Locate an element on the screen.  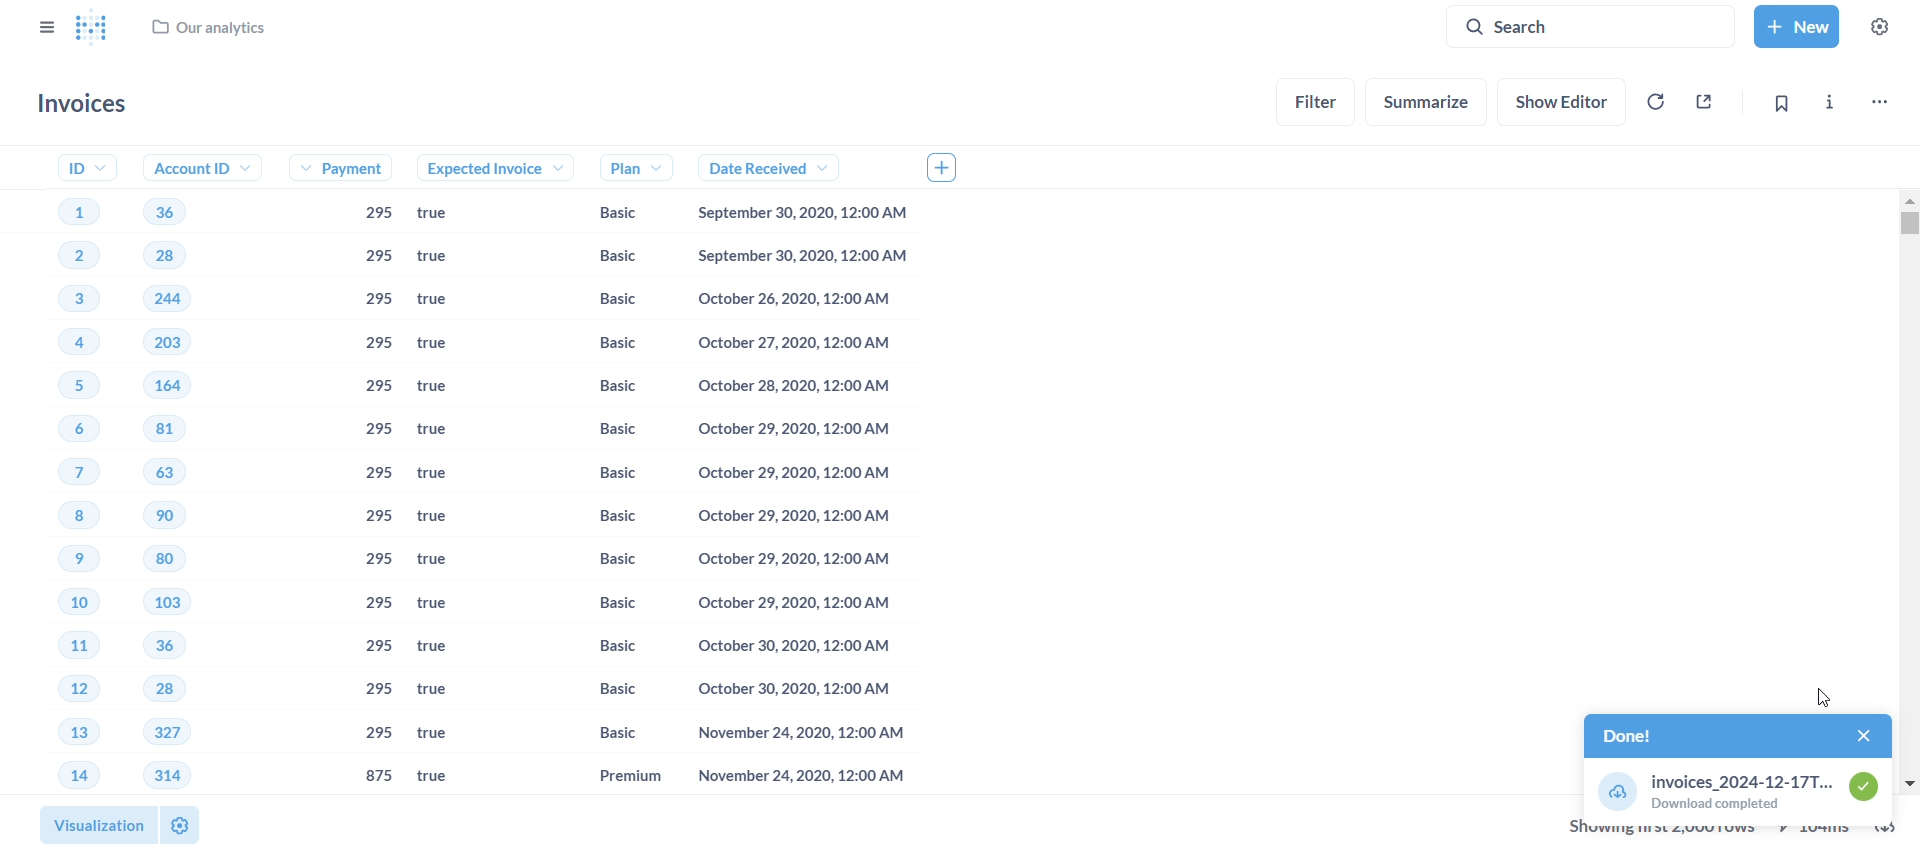
more options is located at coordinates (1878, 99).